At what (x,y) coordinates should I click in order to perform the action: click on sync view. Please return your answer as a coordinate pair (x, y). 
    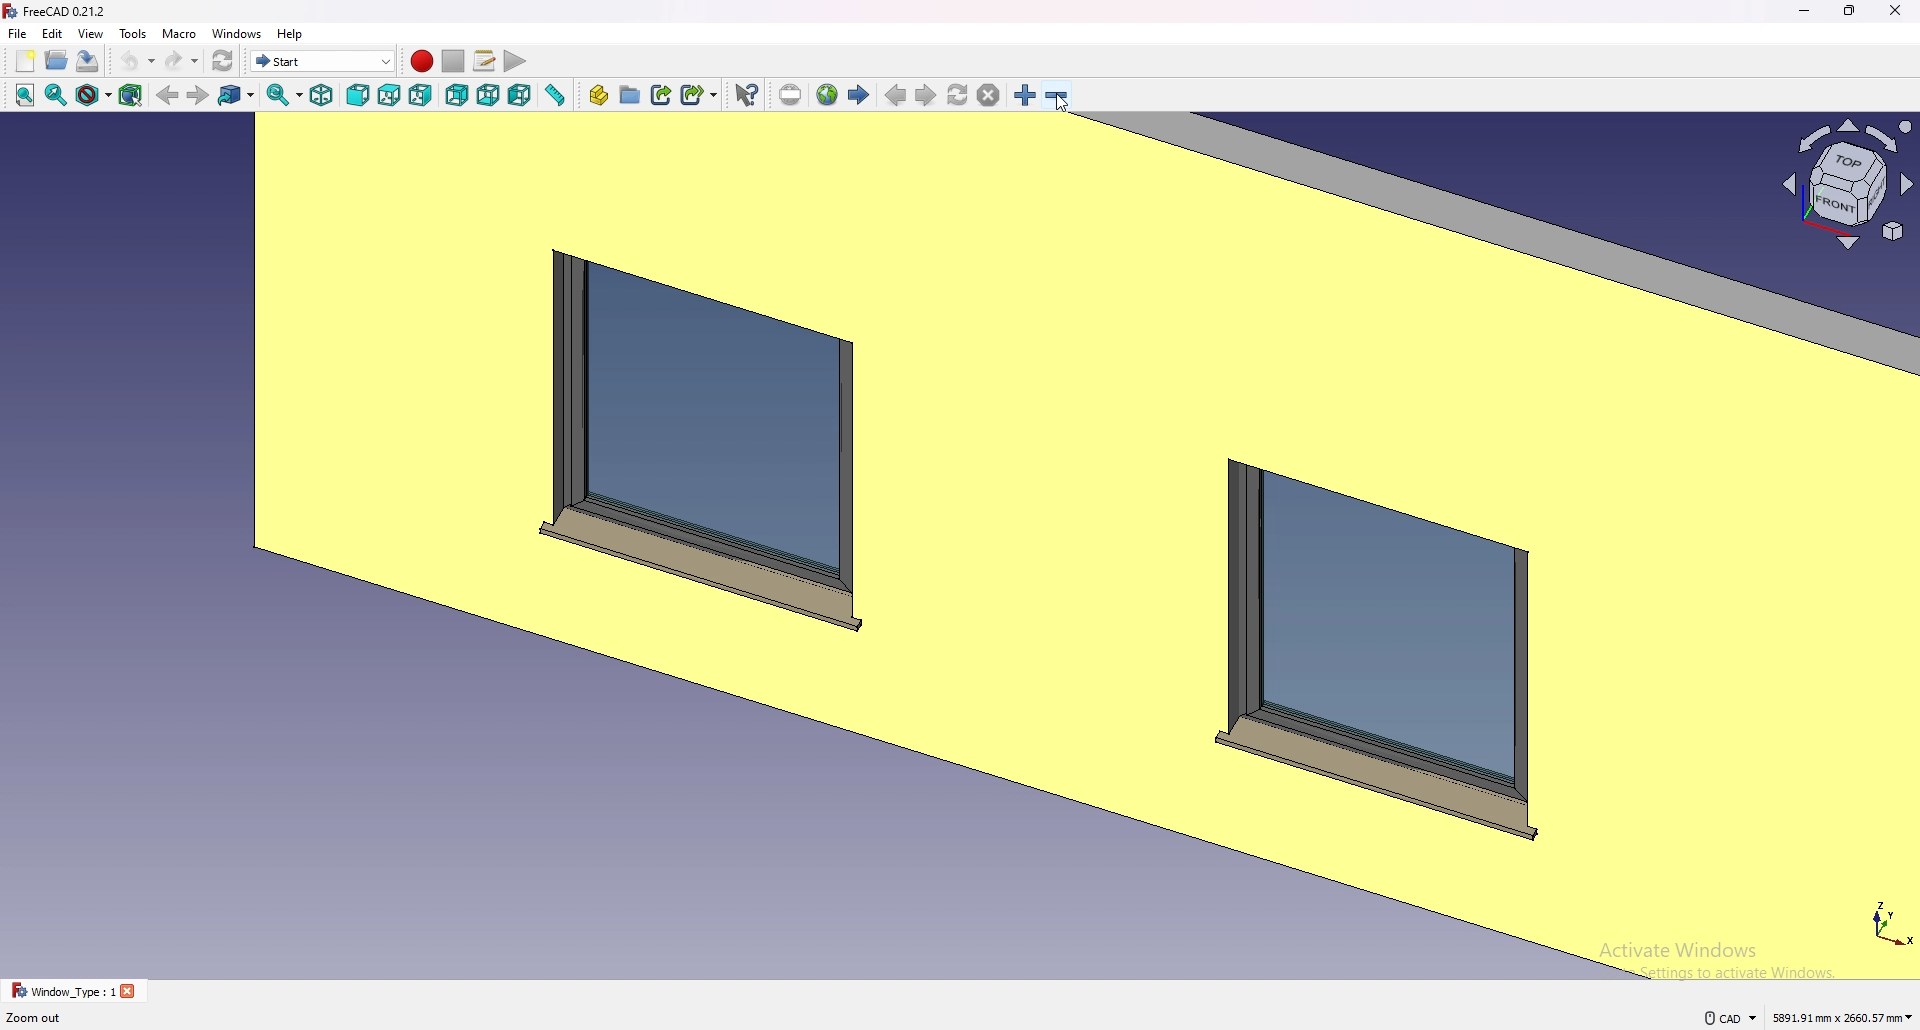
    Looking at the image, I should click on (285, 95).